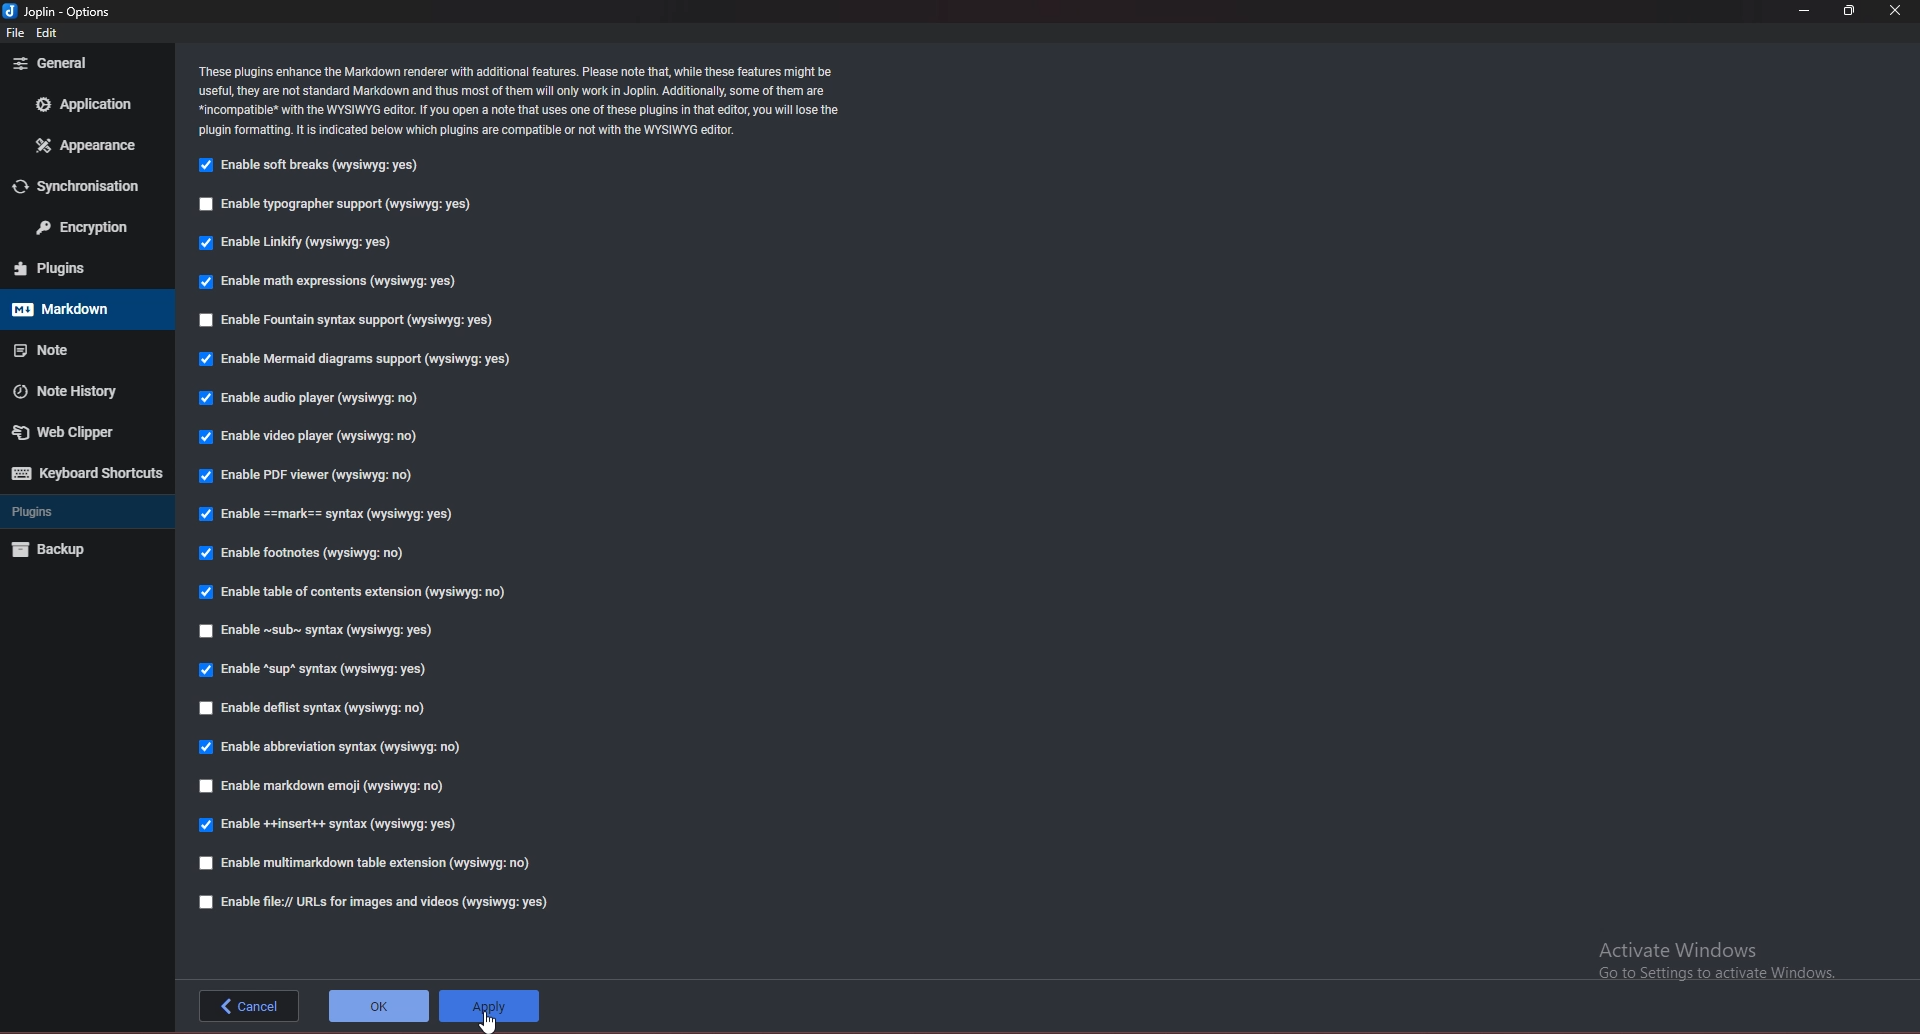 The image size is (1920, 1034). What do you see at coordinates (81, 347) in the screenshot?
I see `note` at bounding box center [81, 347].